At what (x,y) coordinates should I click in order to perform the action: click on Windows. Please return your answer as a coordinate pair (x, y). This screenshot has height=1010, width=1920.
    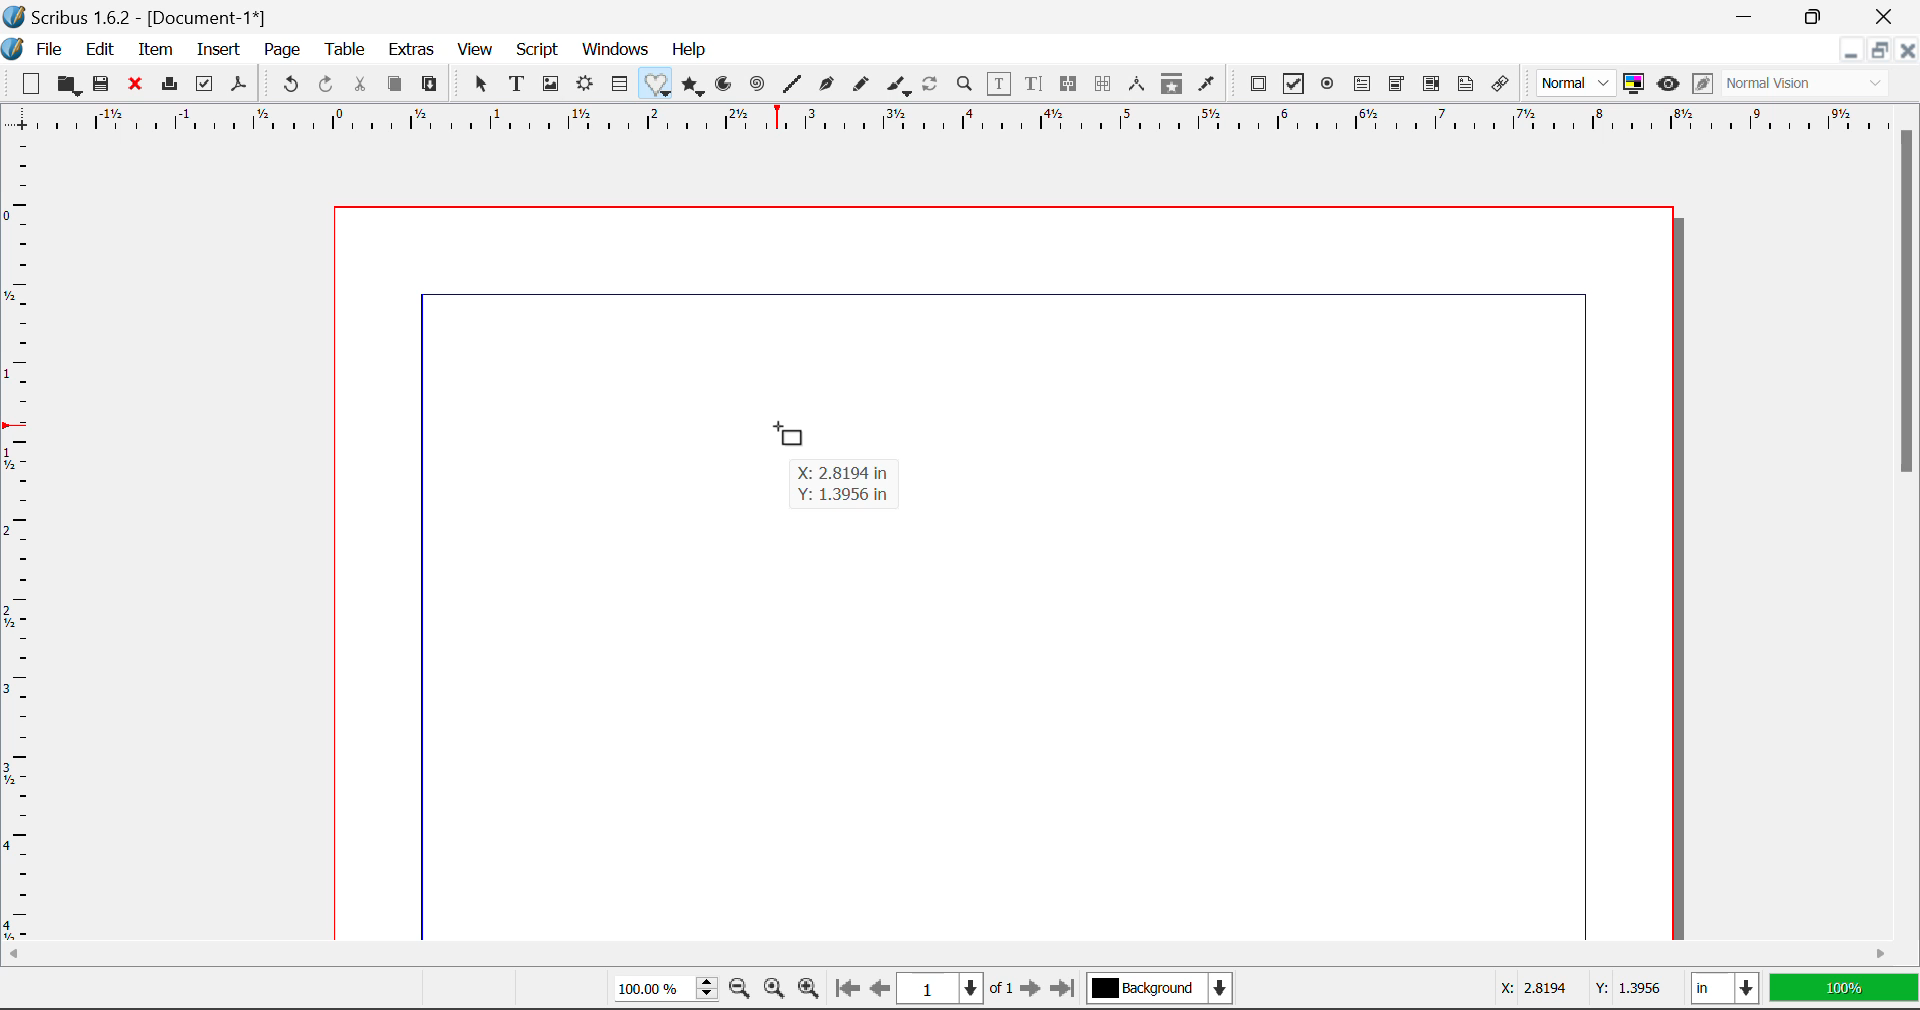
    Looking at the image, I should click on (616, 50).